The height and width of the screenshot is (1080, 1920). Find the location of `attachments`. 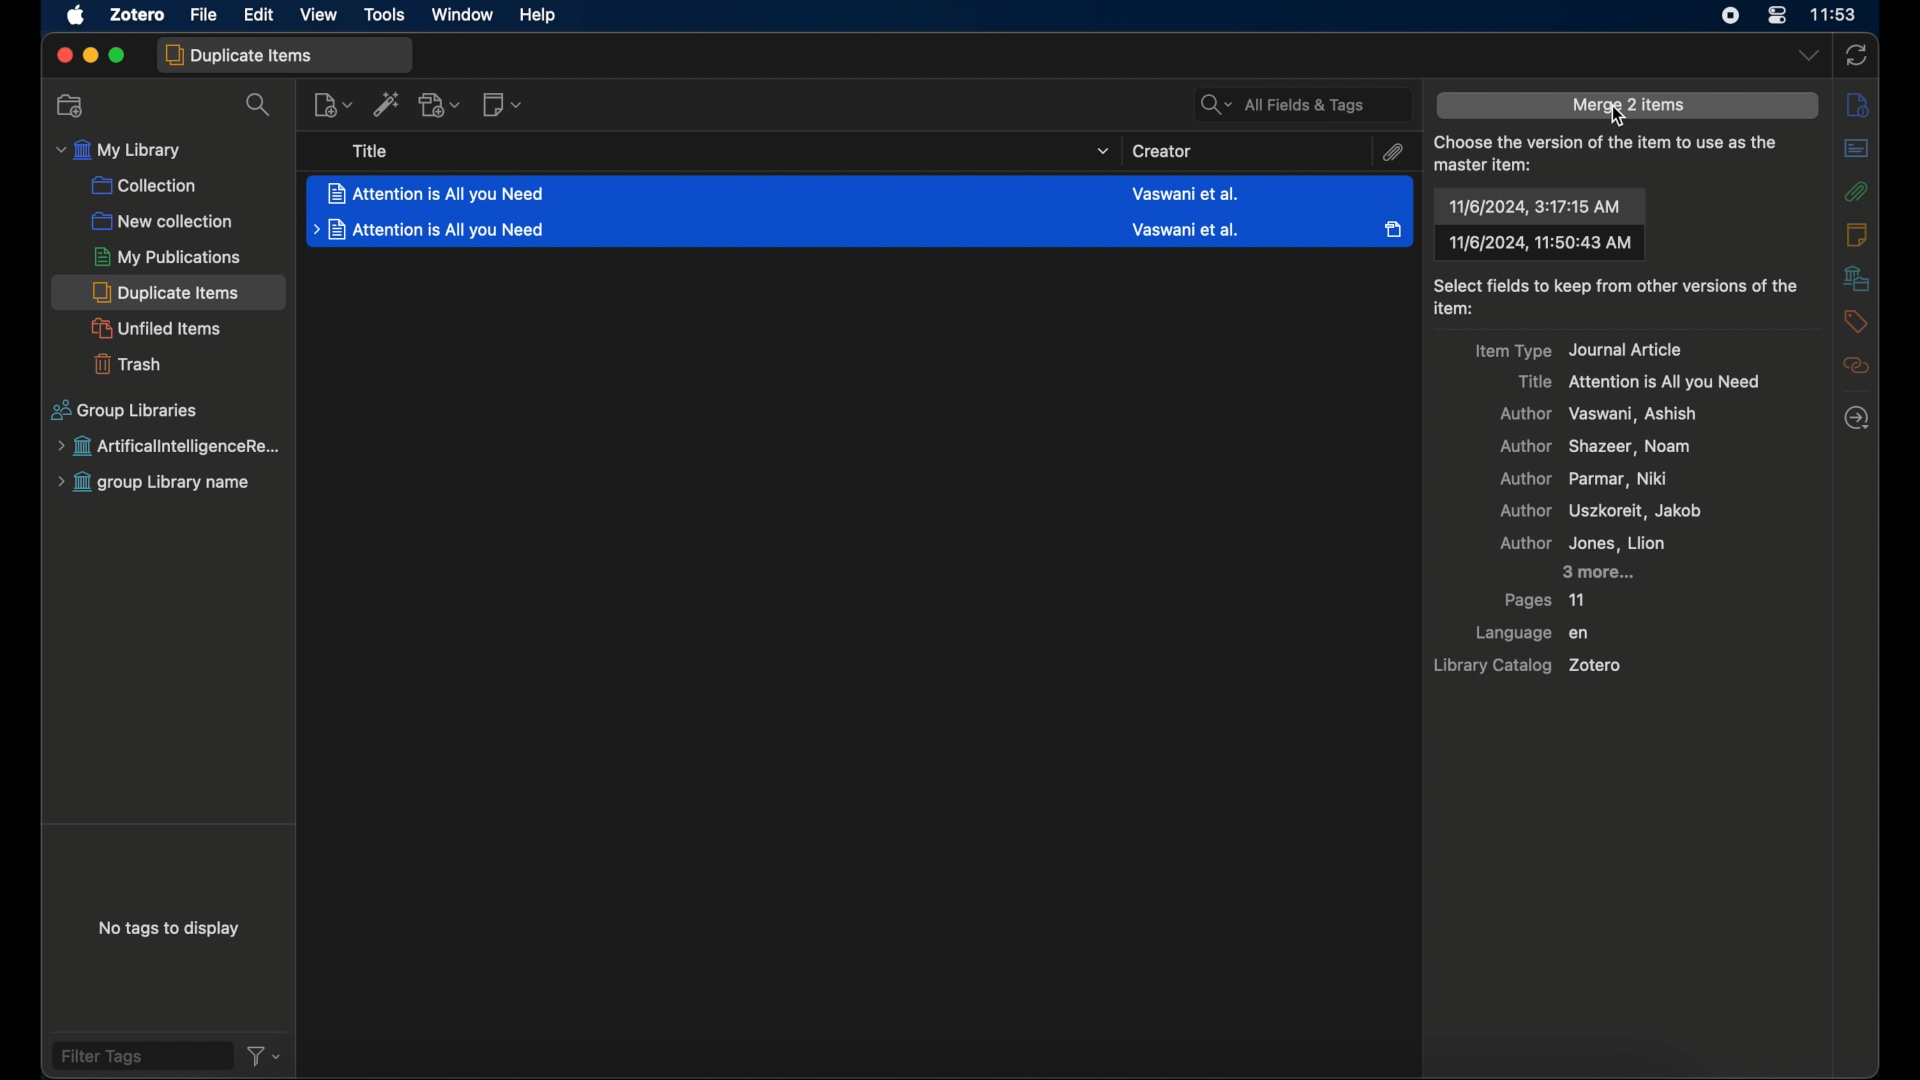

attachments is located at coordinates (1857, 193).